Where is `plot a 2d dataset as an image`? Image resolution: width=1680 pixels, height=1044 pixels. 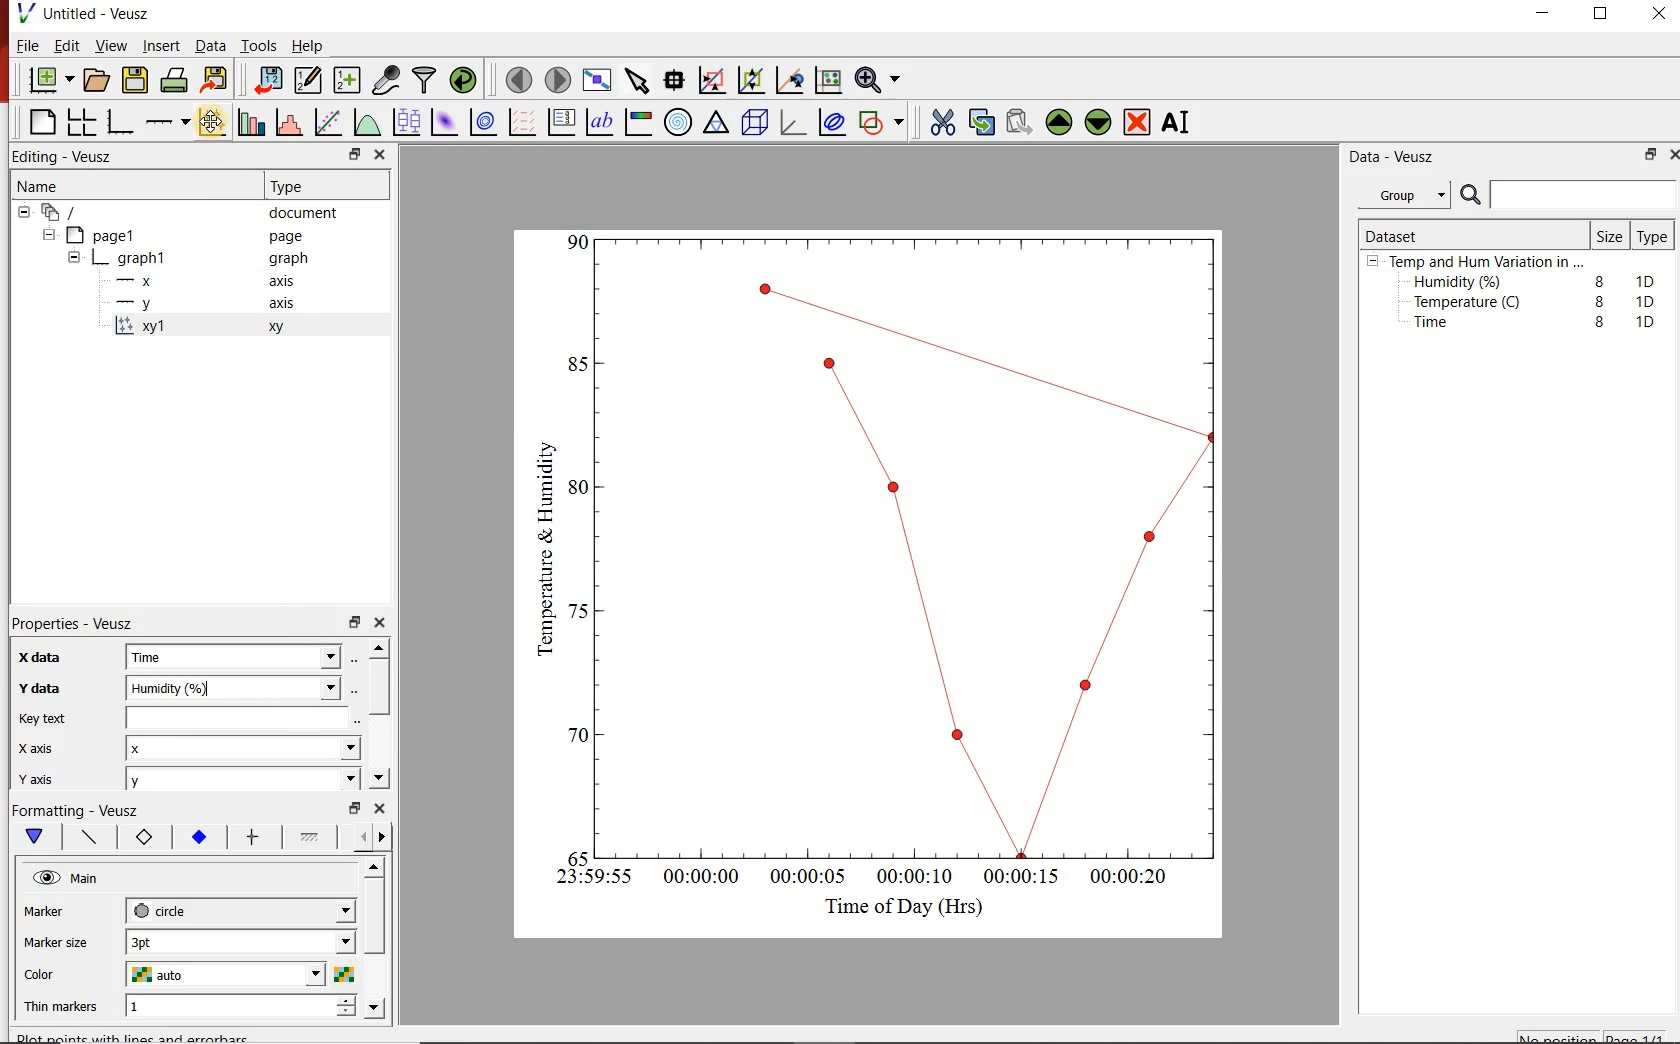 plot a 2d dataset as an image is located at coordinates (445, 123).